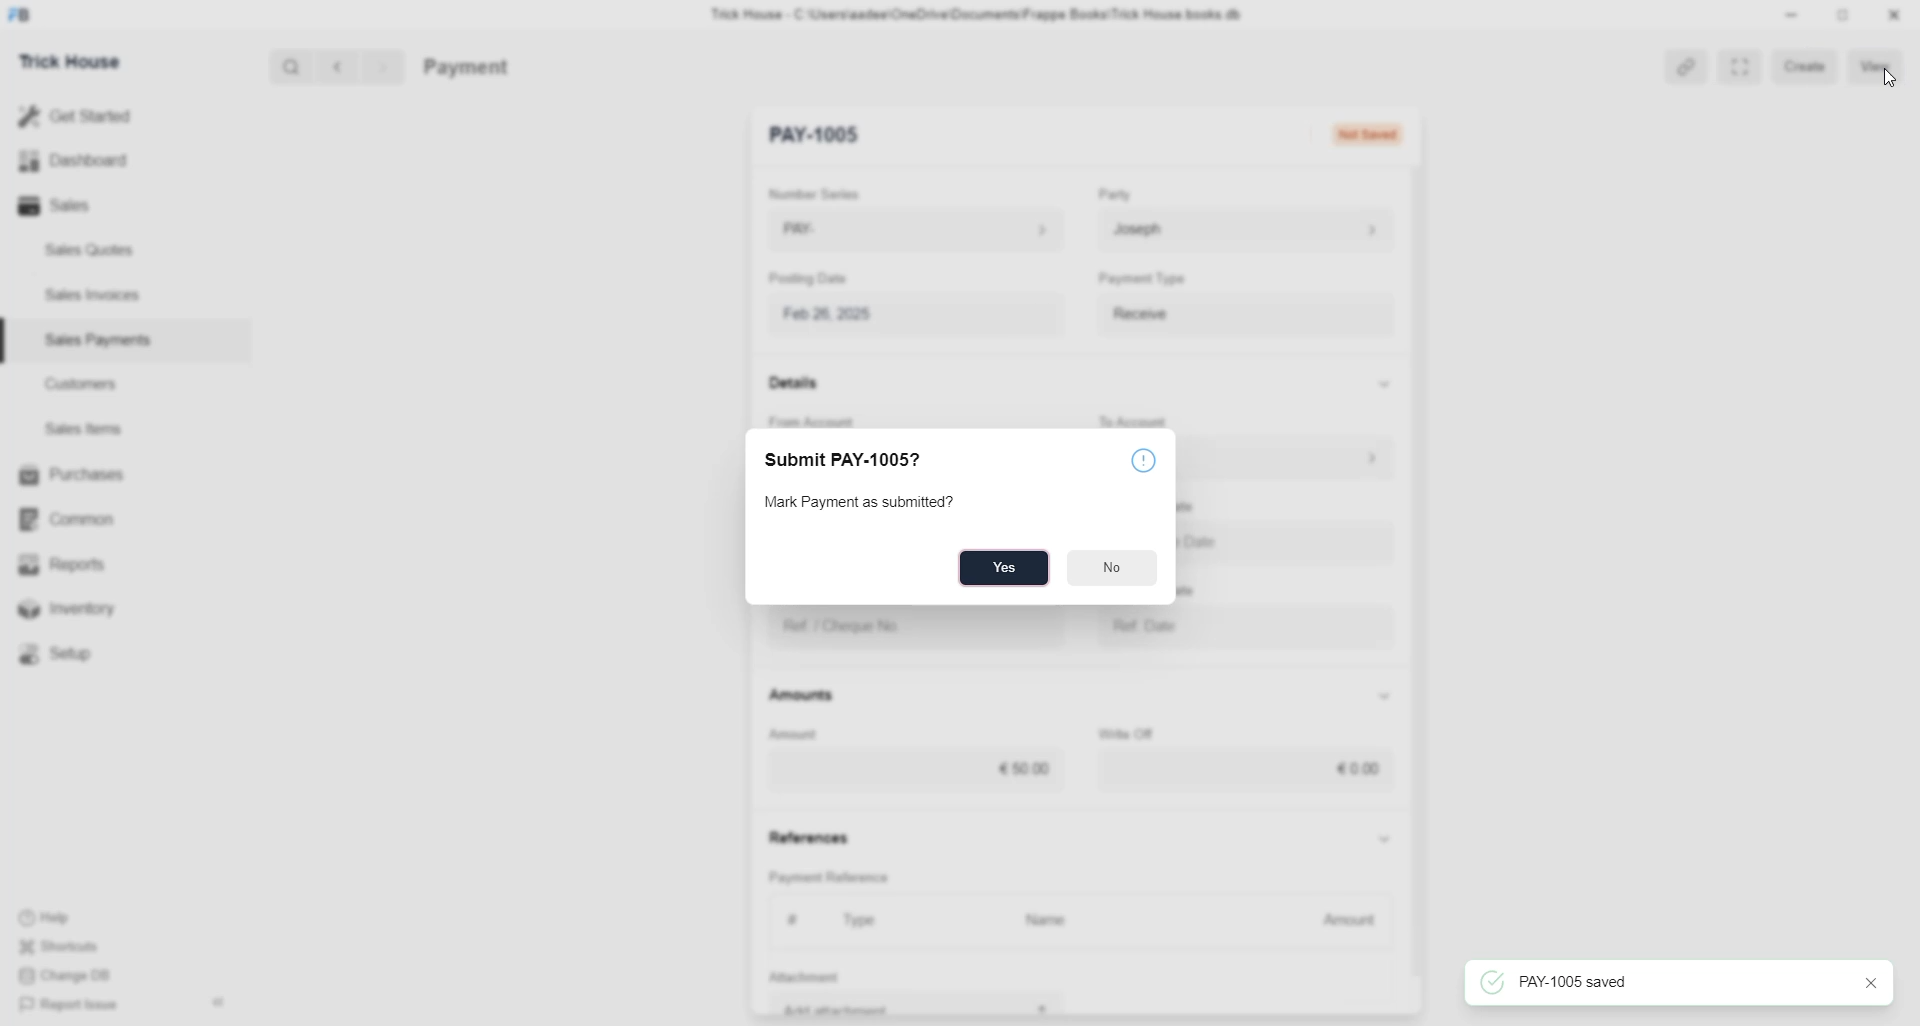  What do you see at coordinates (840, 460) in the screenshot?
I see `Submit PAY-1005?` at bounding box center [840, 460].